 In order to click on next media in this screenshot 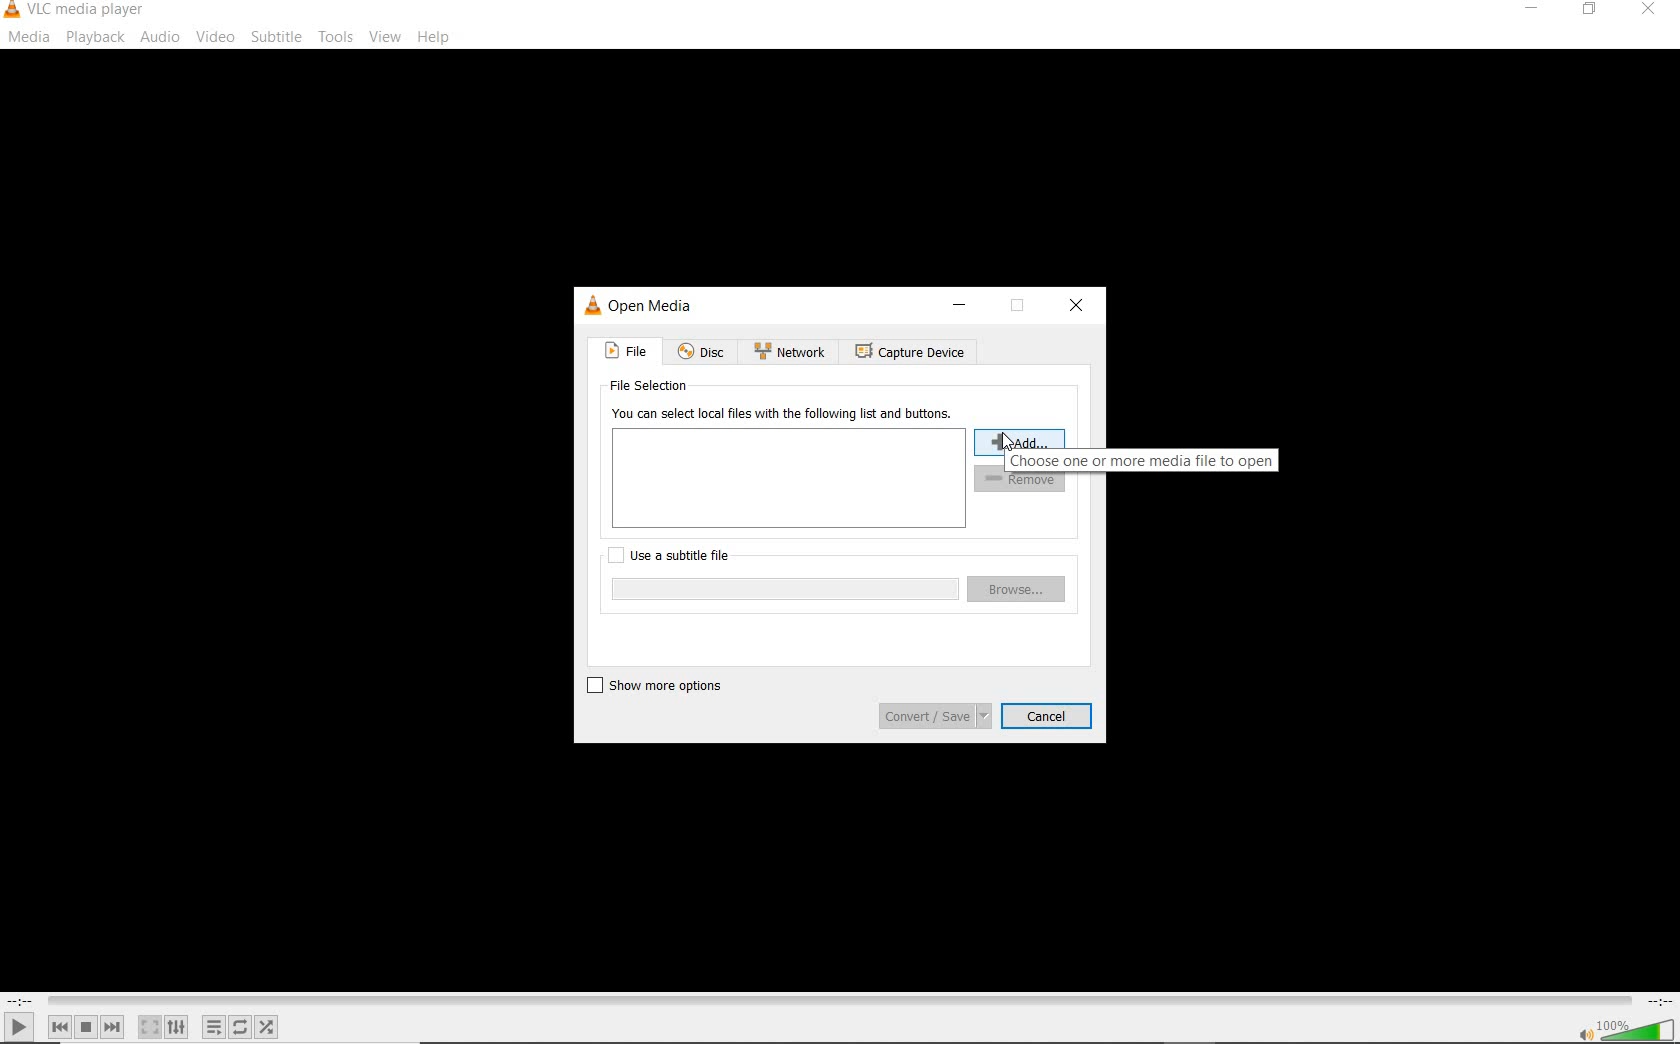, I will do `click(114, 1027)`.